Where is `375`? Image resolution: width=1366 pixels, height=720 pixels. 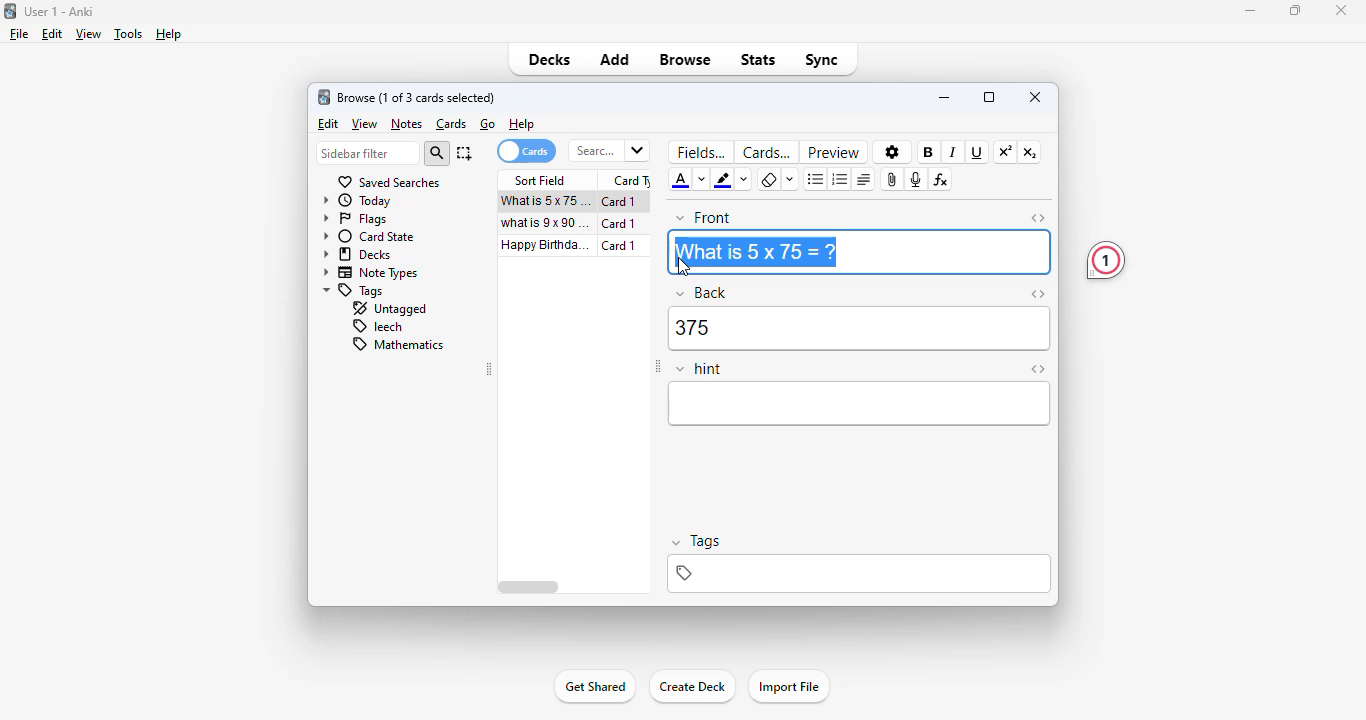 375 is located at coordinates (859, 329).